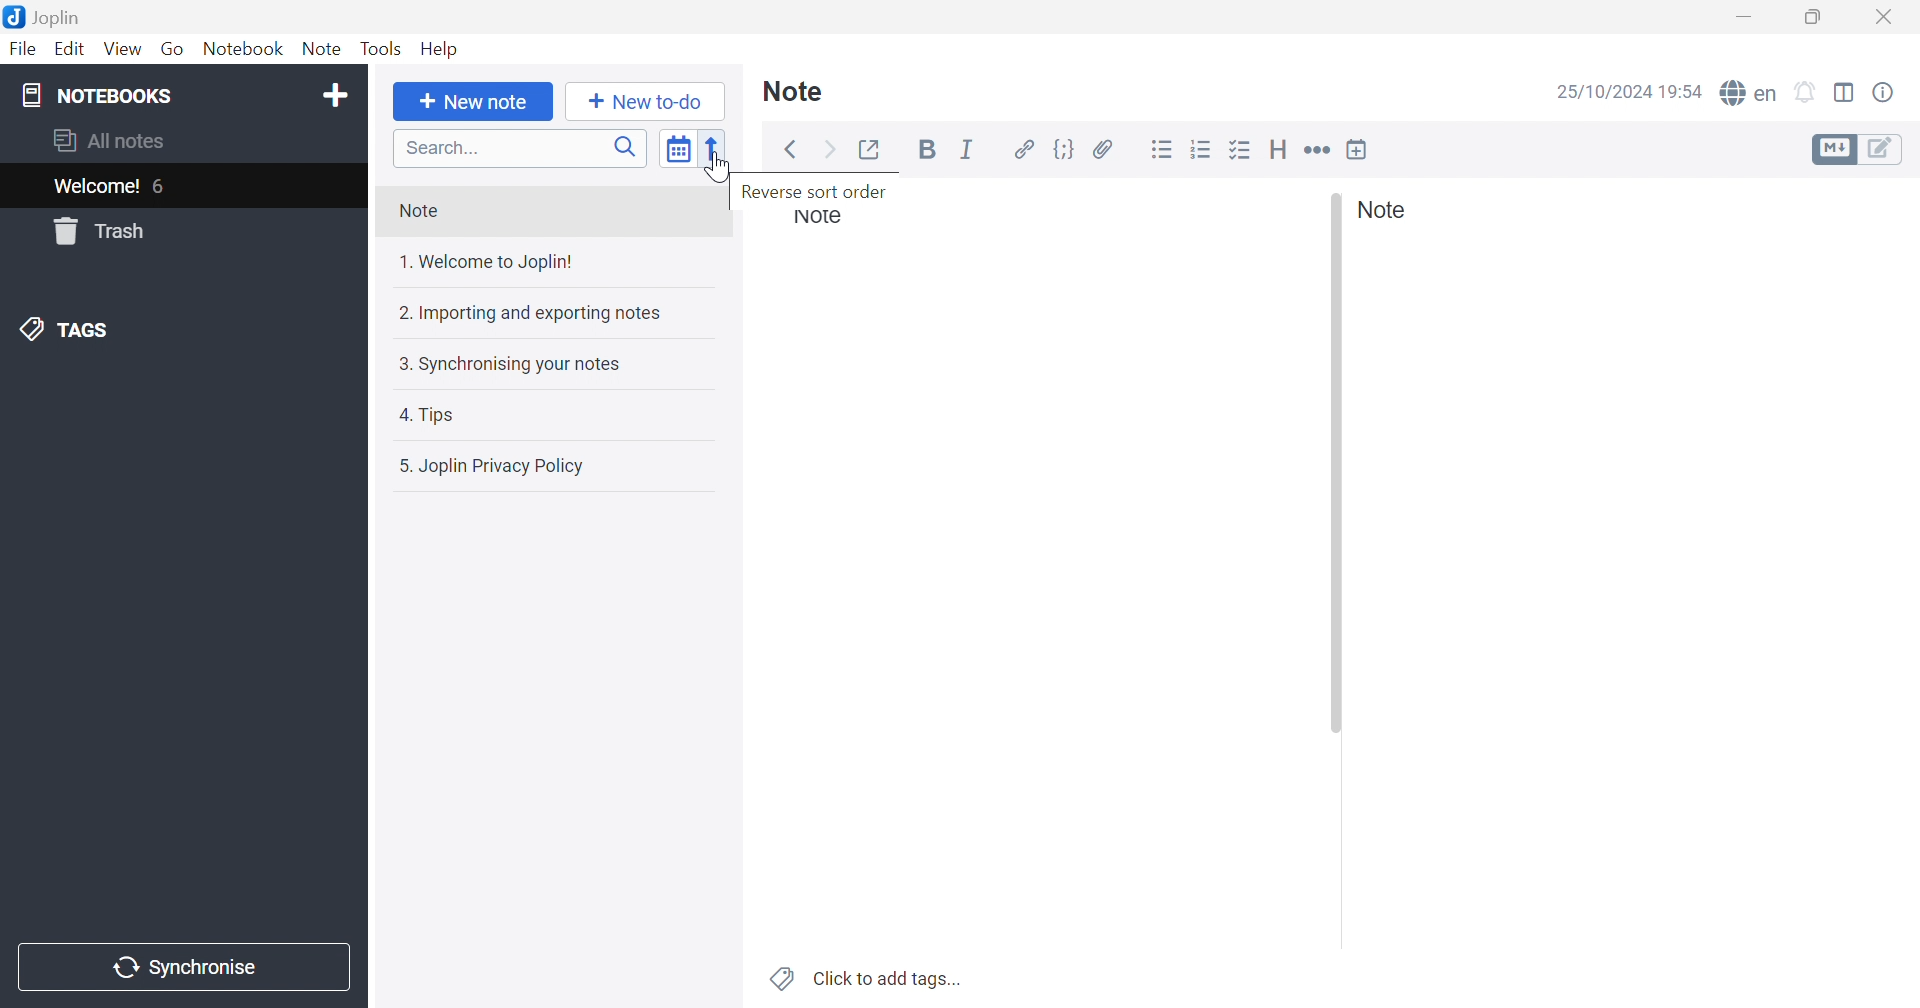 The image size is (1920, 1008). What do you see at coordinates (323, 50) in the screenshot?
I see `Note` at bounding box center [323, 50].